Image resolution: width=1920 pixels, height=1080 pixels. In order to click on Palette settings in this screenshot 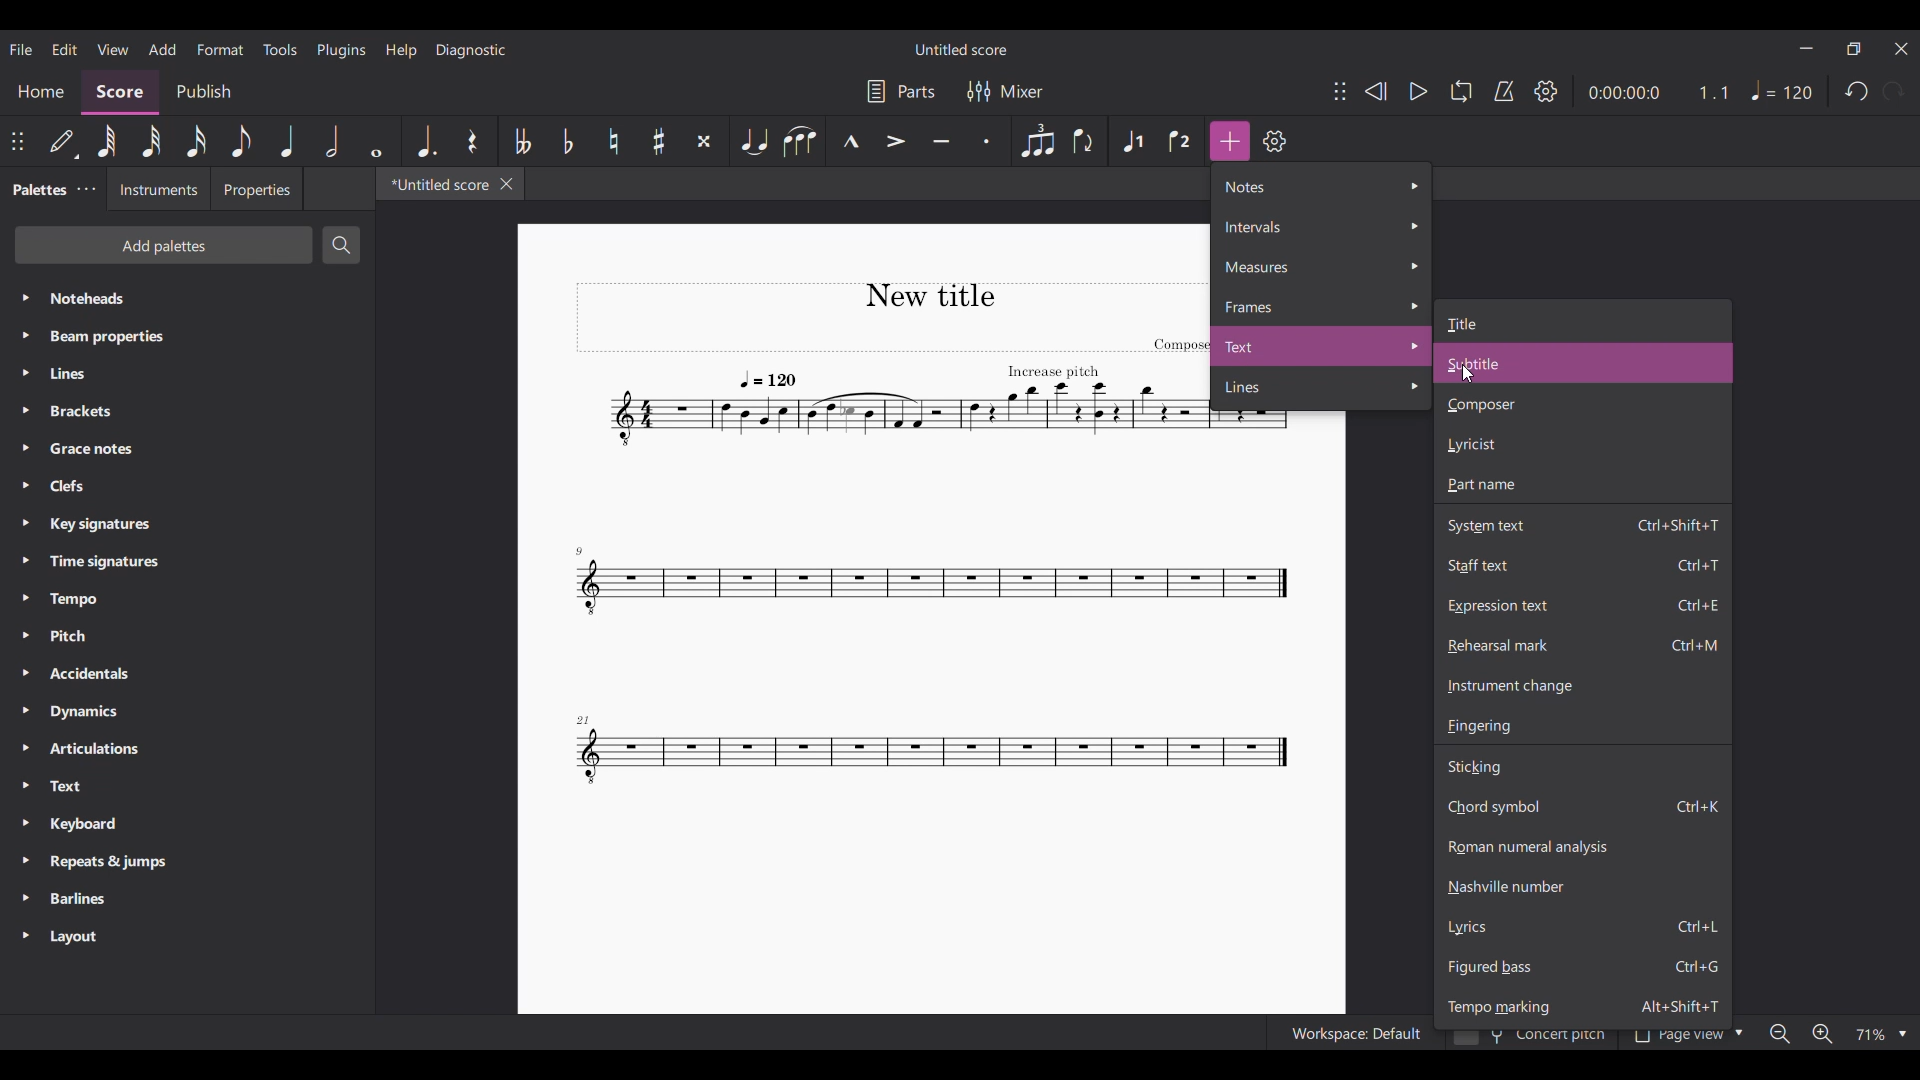, I will do `click(86, 189)`.